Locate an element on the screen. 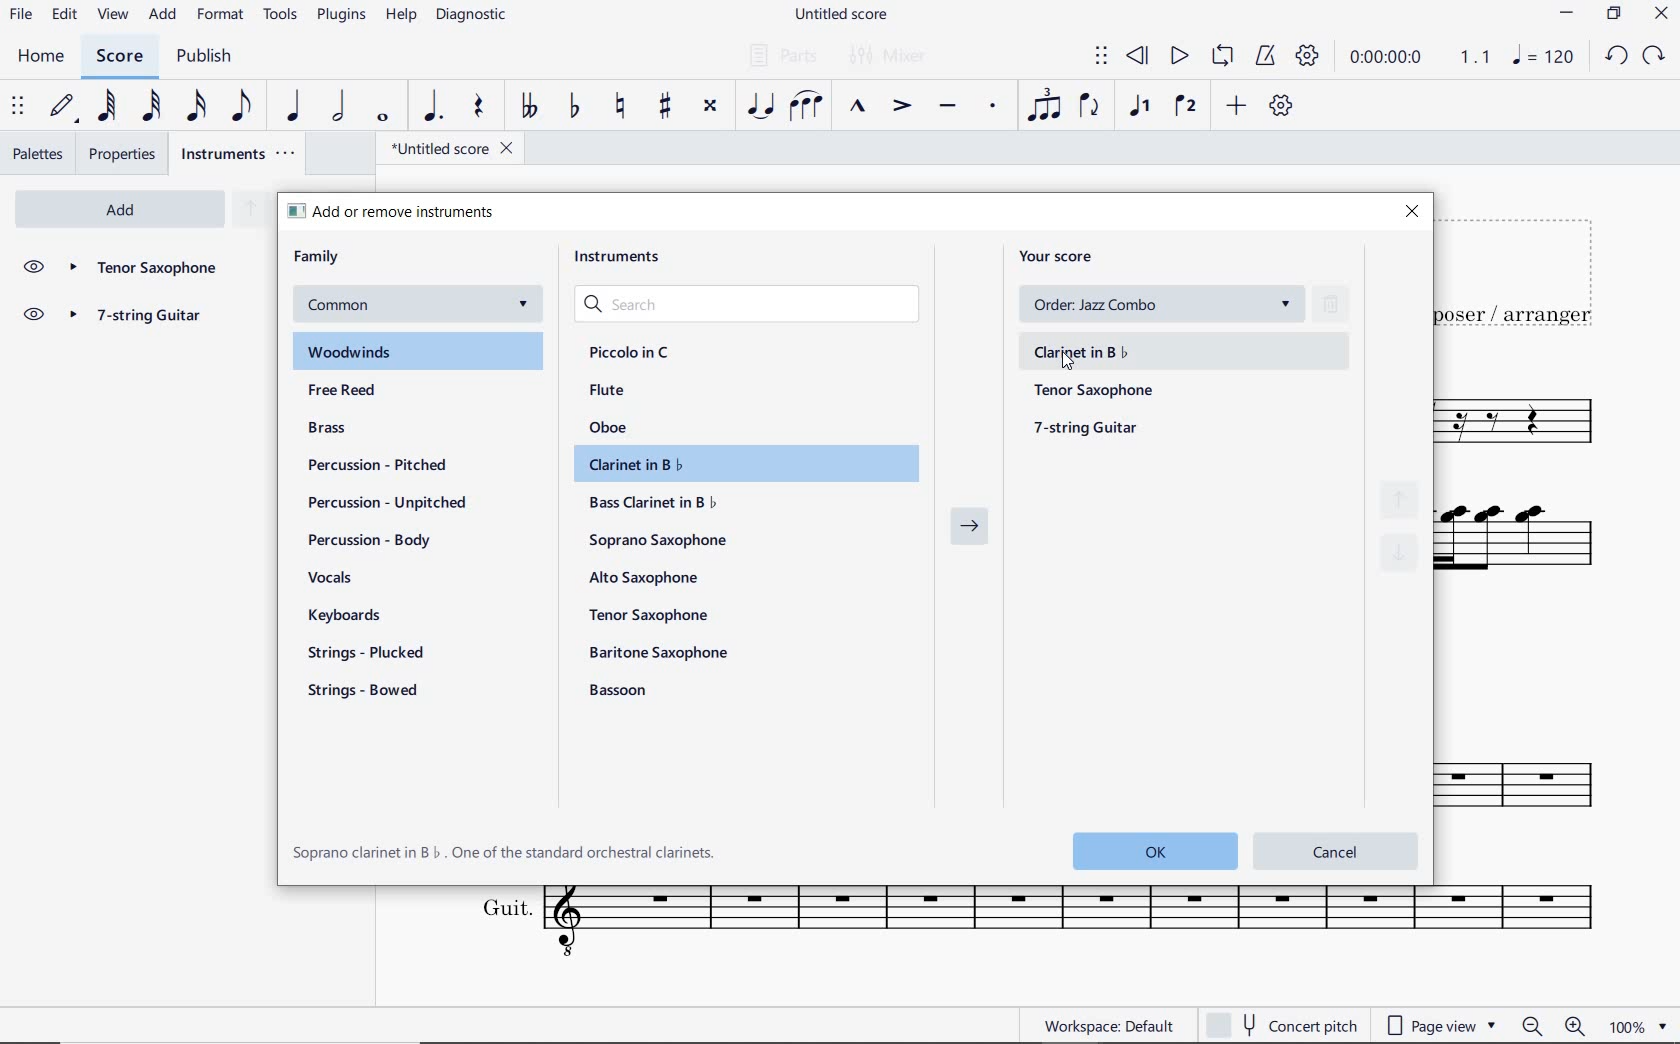 Image resolution: width=1680 pixels, height=1044 pixels. Tenor saxophone is located at coordinates (143, 269).